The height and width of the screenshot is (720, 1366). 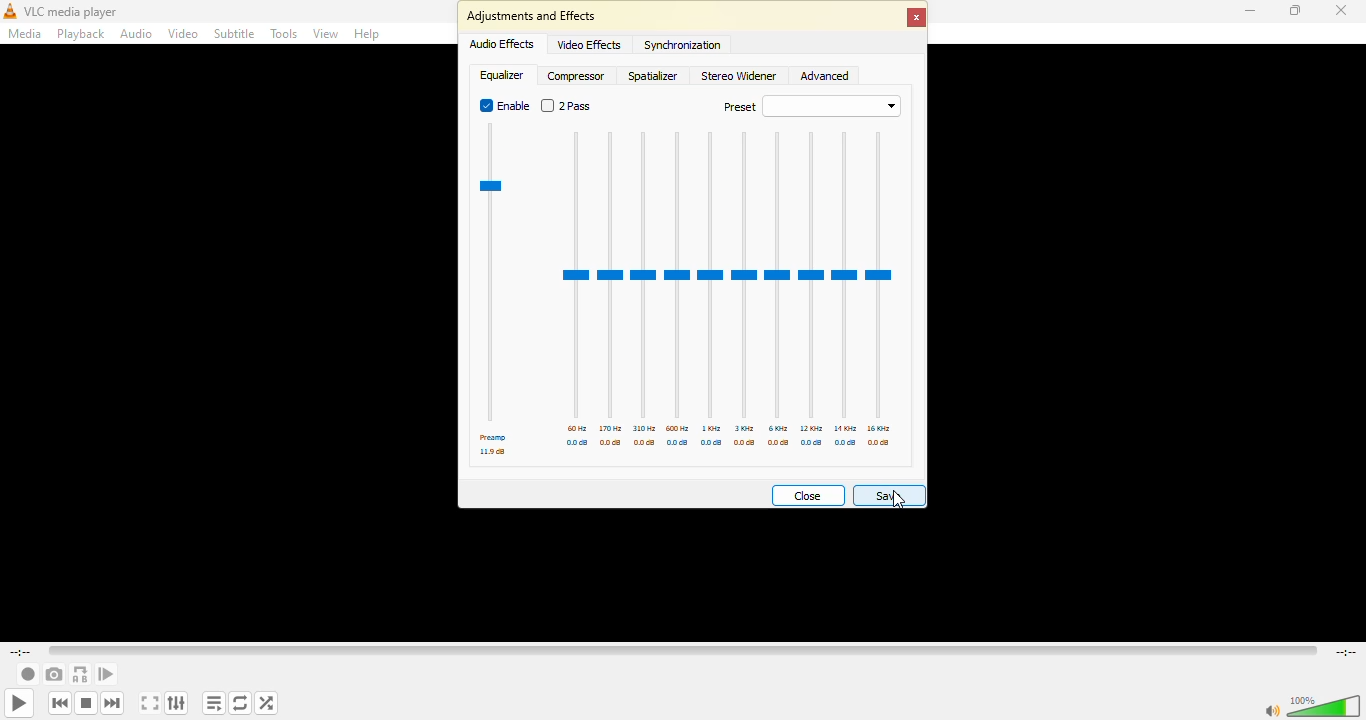 What do you see at coordinates (893, 497) in the screenshot?
I see `Cursor` at bounding box center [893, 497].